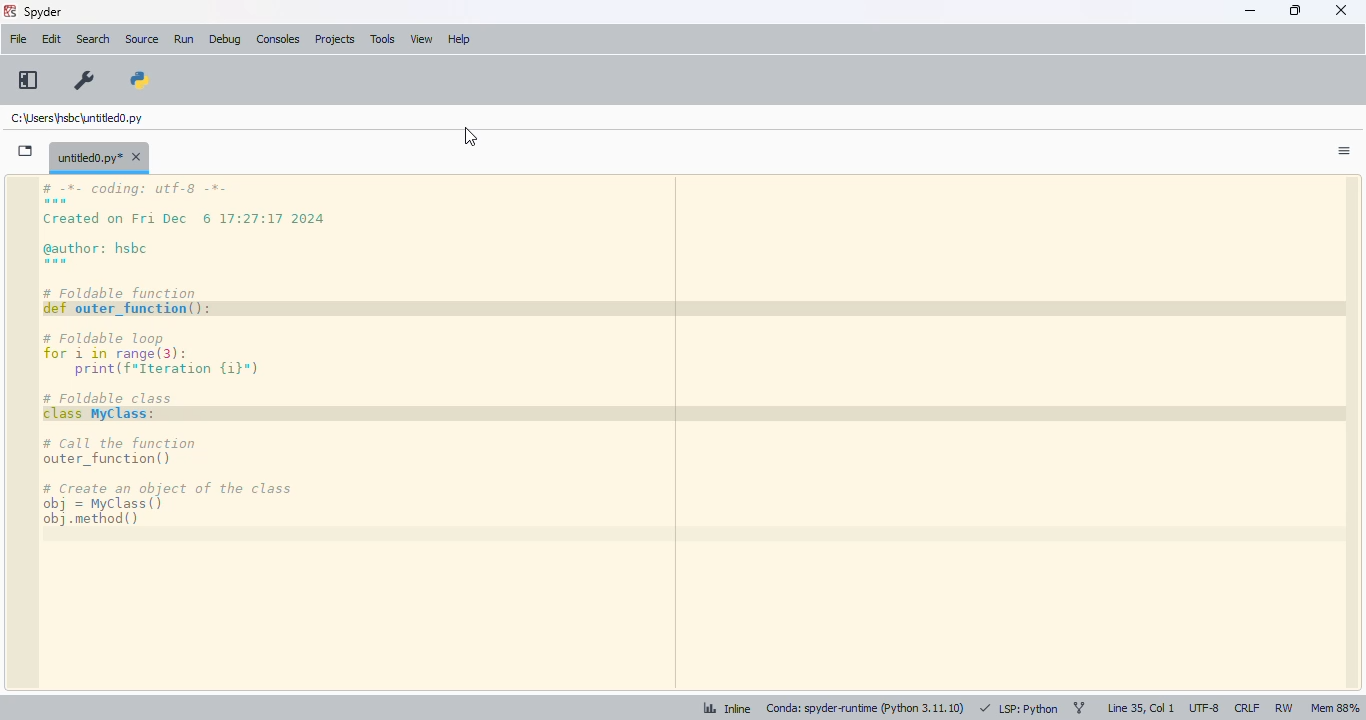  What do you see at coordinates (1343, 154) in the screenshot?
I see `option` at bounding box center [1343, 154].